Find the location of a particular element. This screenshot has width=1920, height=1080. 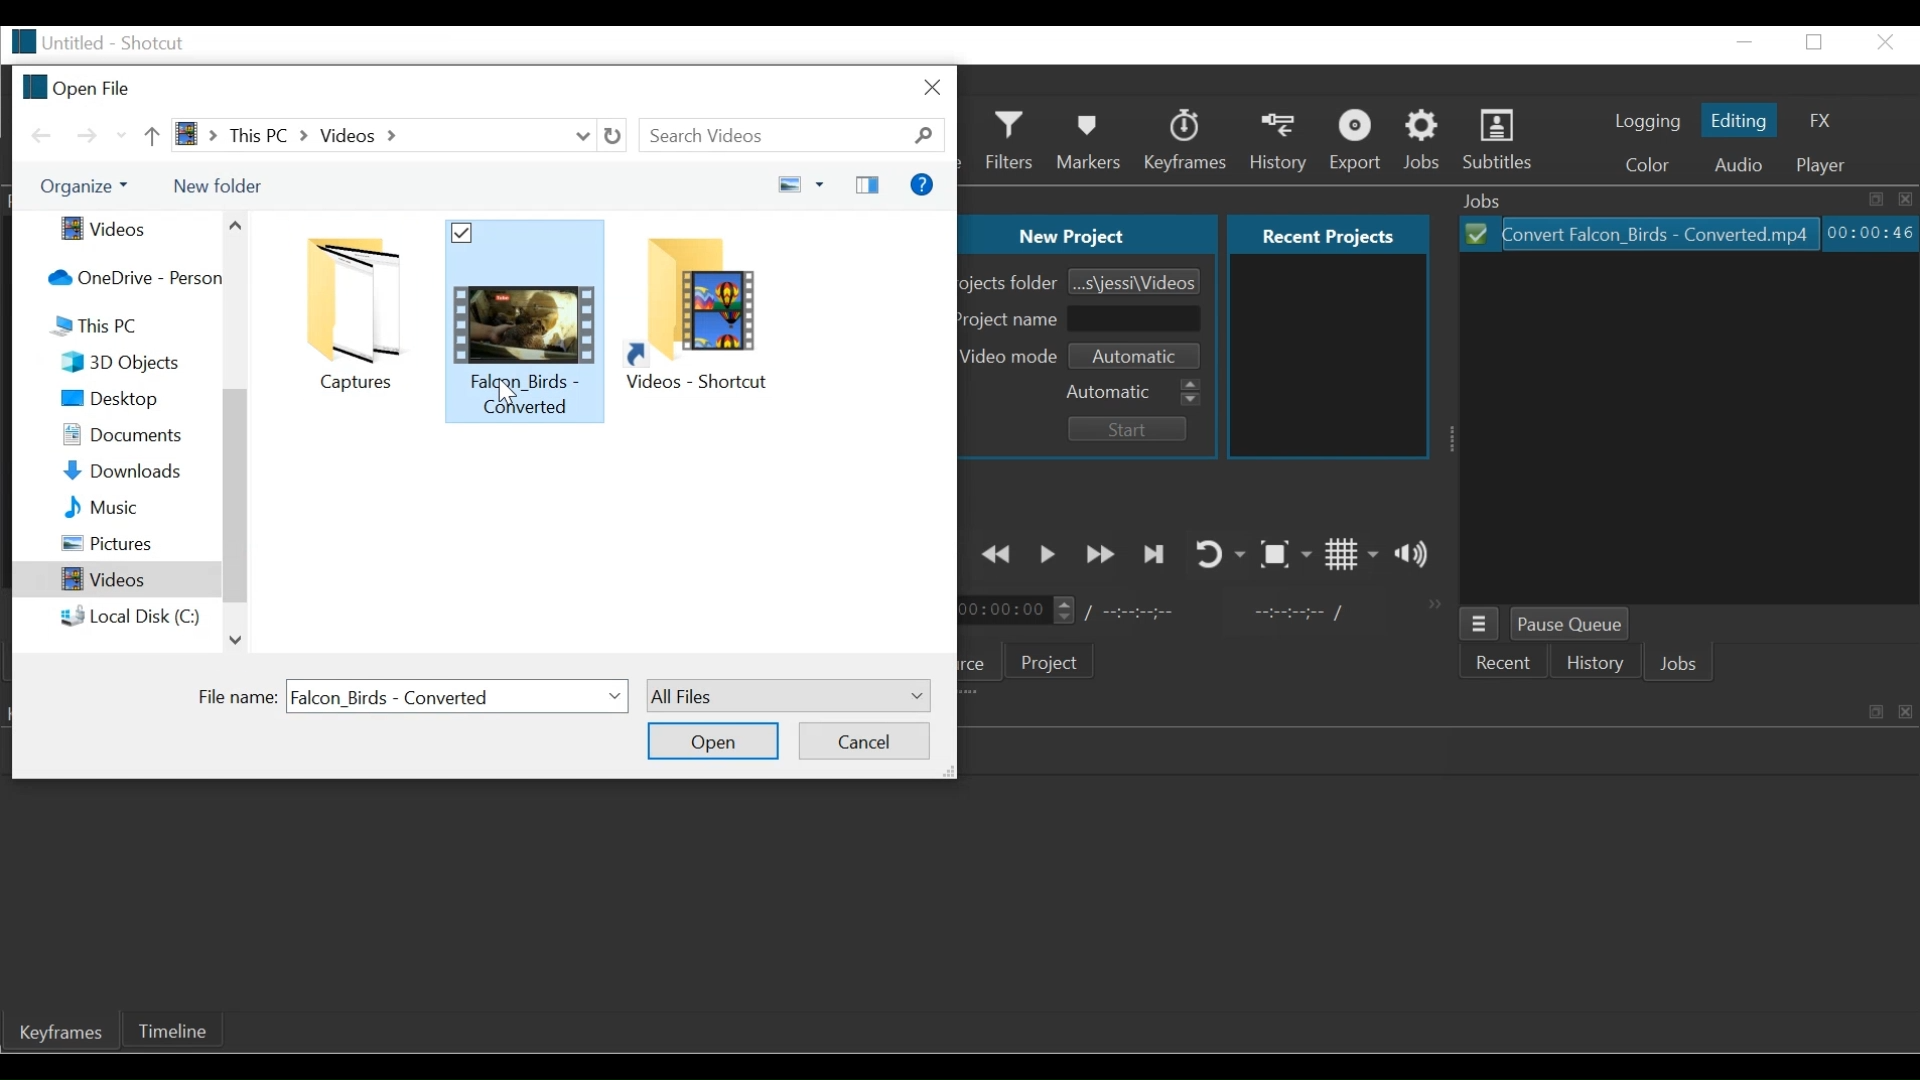

Search Videos is located at coordinates (793, 136).